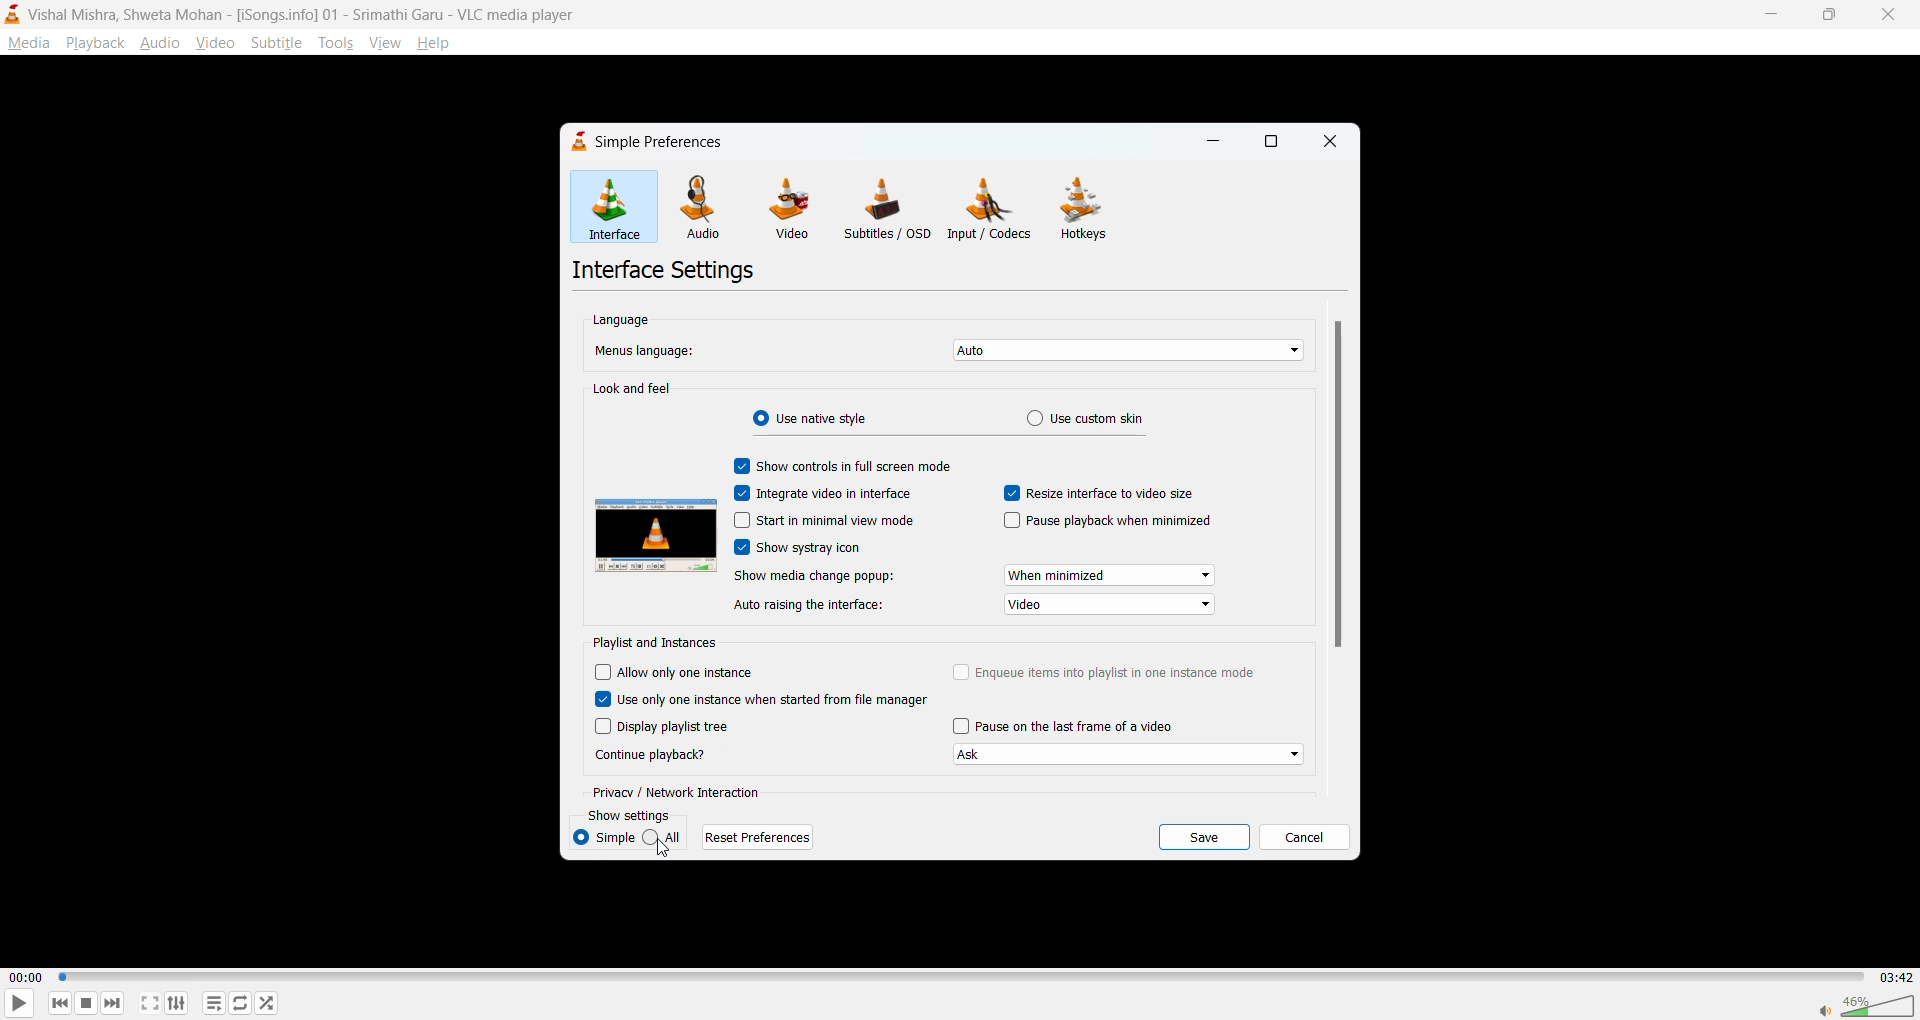 This screenshot has width=1920, height=1020. What do you see at coordinates (645, 350) in the screenshot?
I see `menus language` at bounding box center [645, 350].